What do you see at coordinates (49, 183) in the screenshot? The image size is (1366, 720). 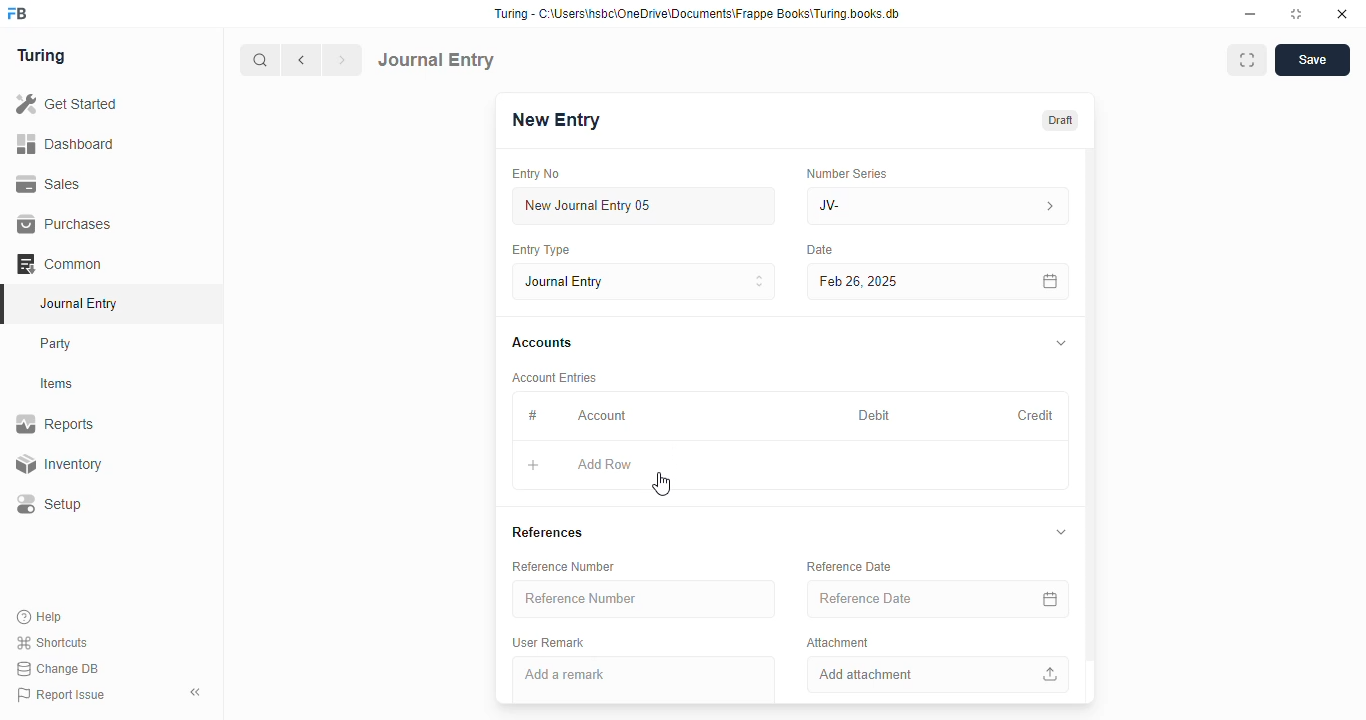 I see `sales` at bounding box center [49, 183].